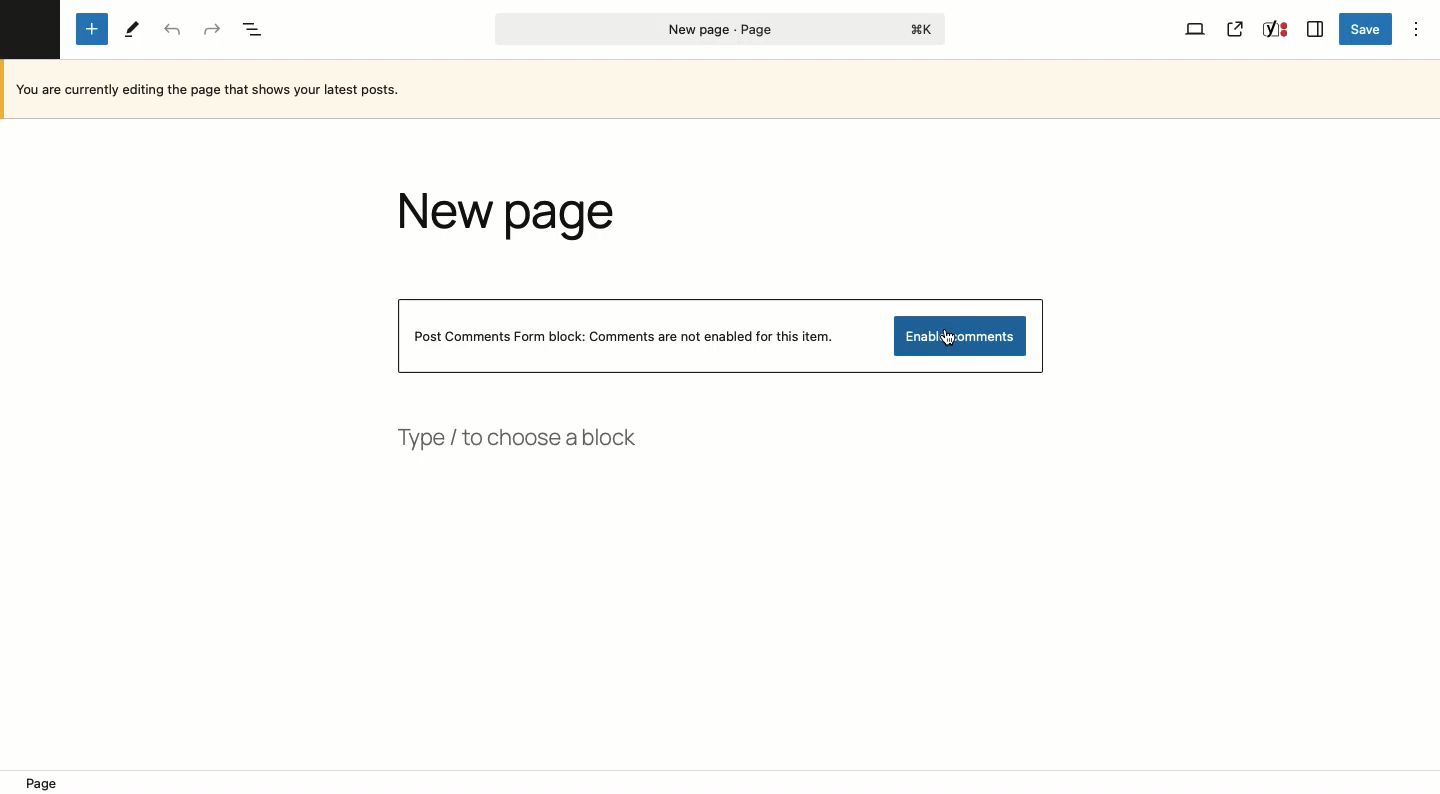 The width and height of the screenshot is (1440, 794). Describe the element at coordinates (518, 218) in the screenshot. I see `New page` at that location.